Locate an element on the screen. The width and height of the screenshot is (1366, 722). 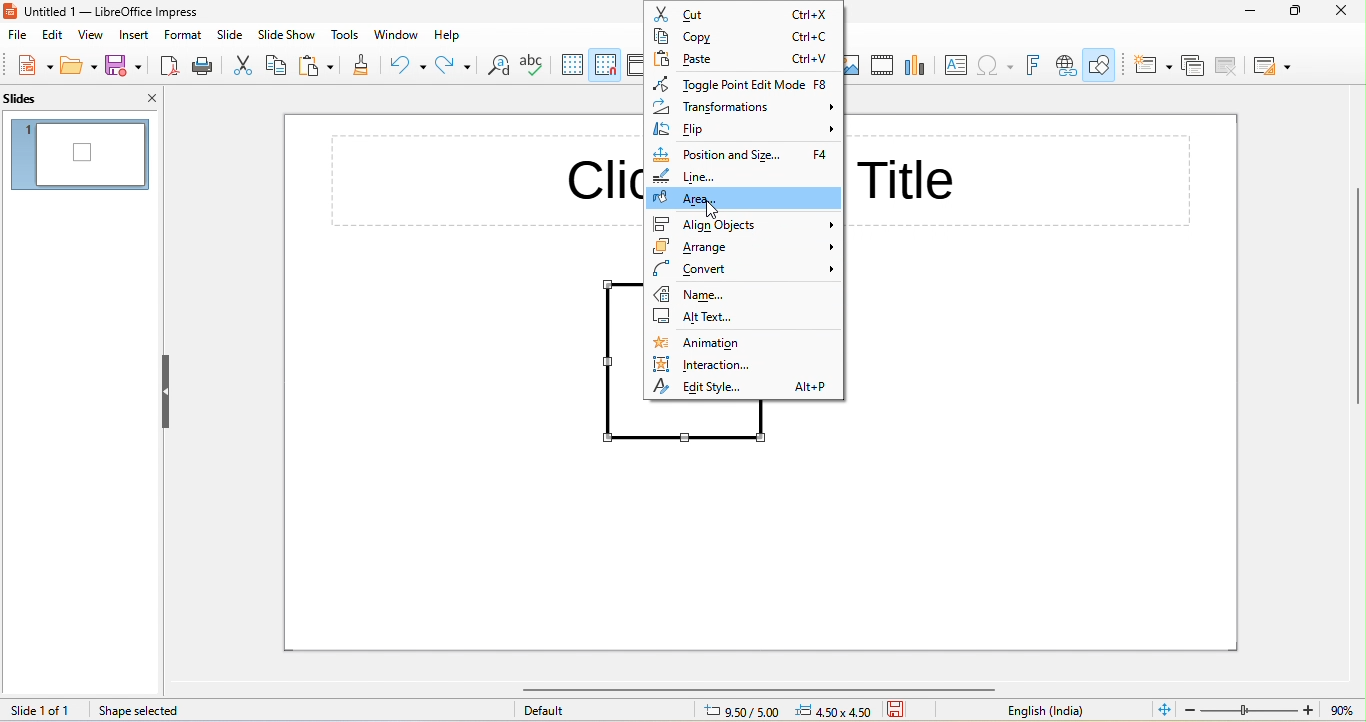
click to add title is located at coordinates (464, 178).